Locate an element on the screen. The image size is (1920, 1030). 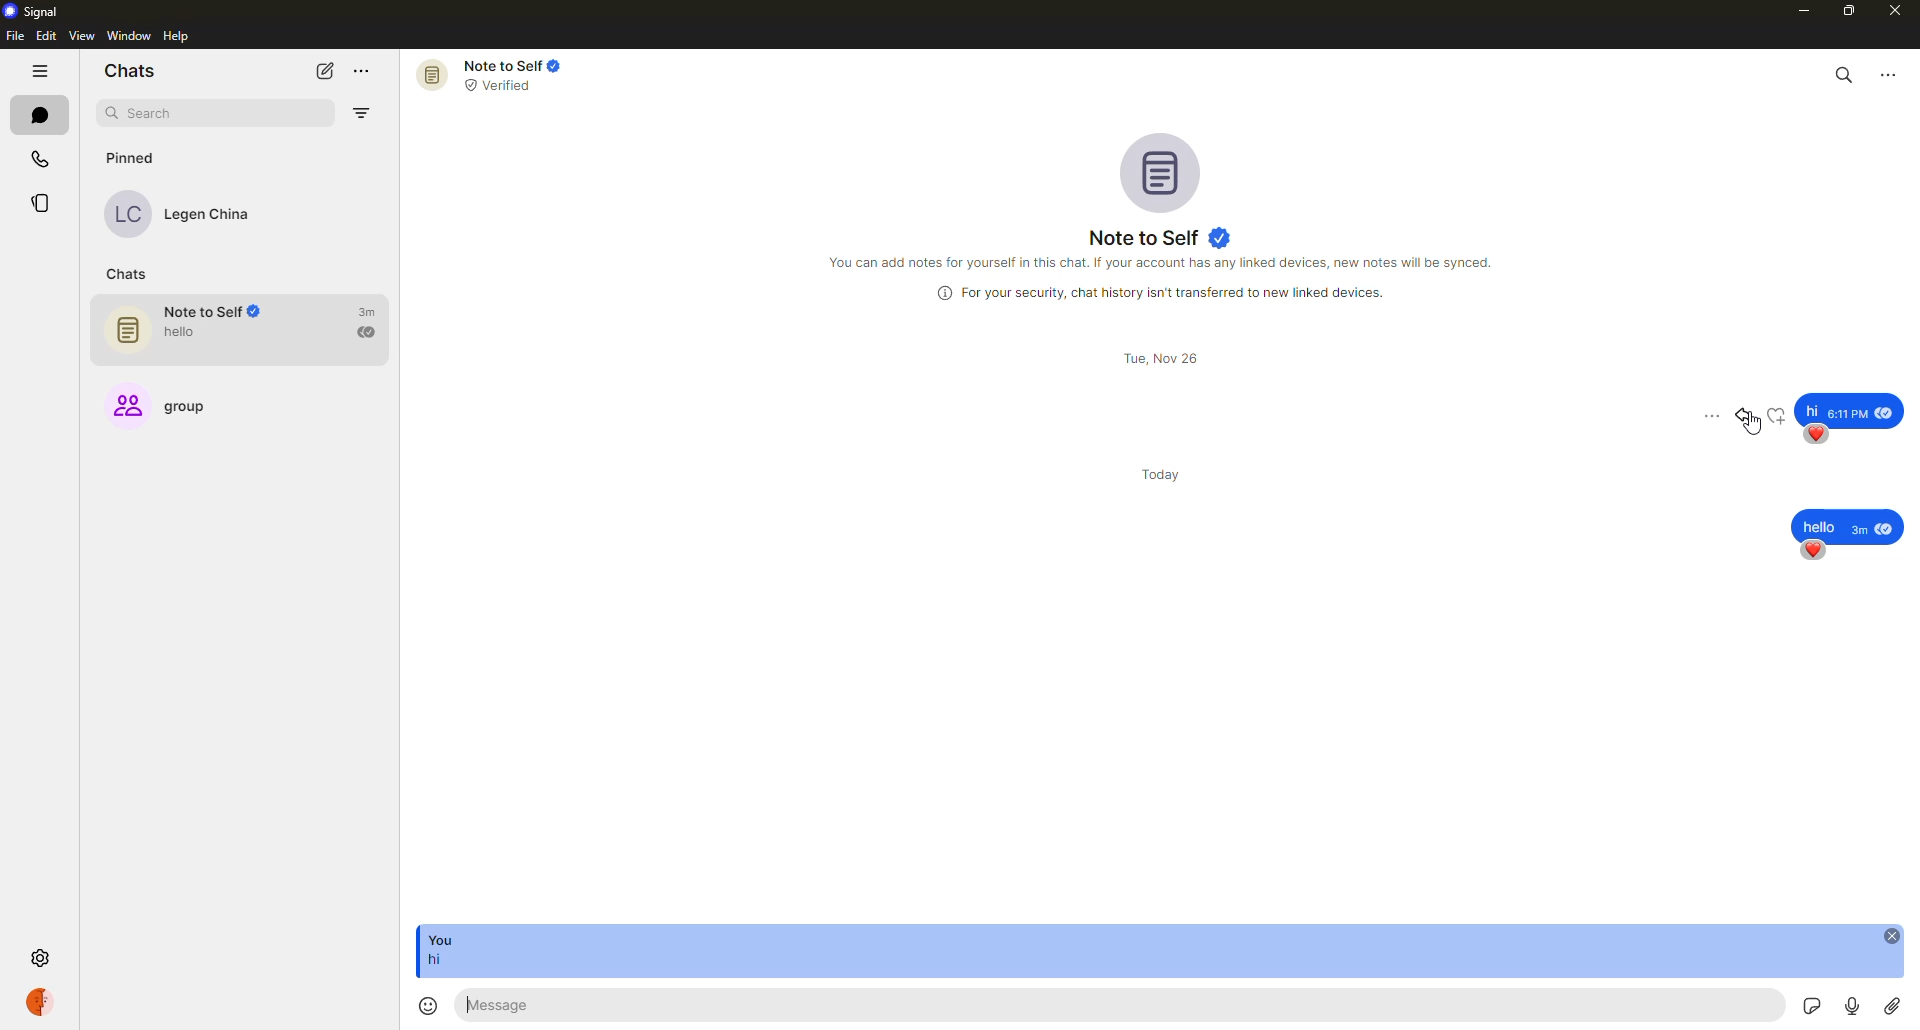
reply is located at coordinates (1749, 417).